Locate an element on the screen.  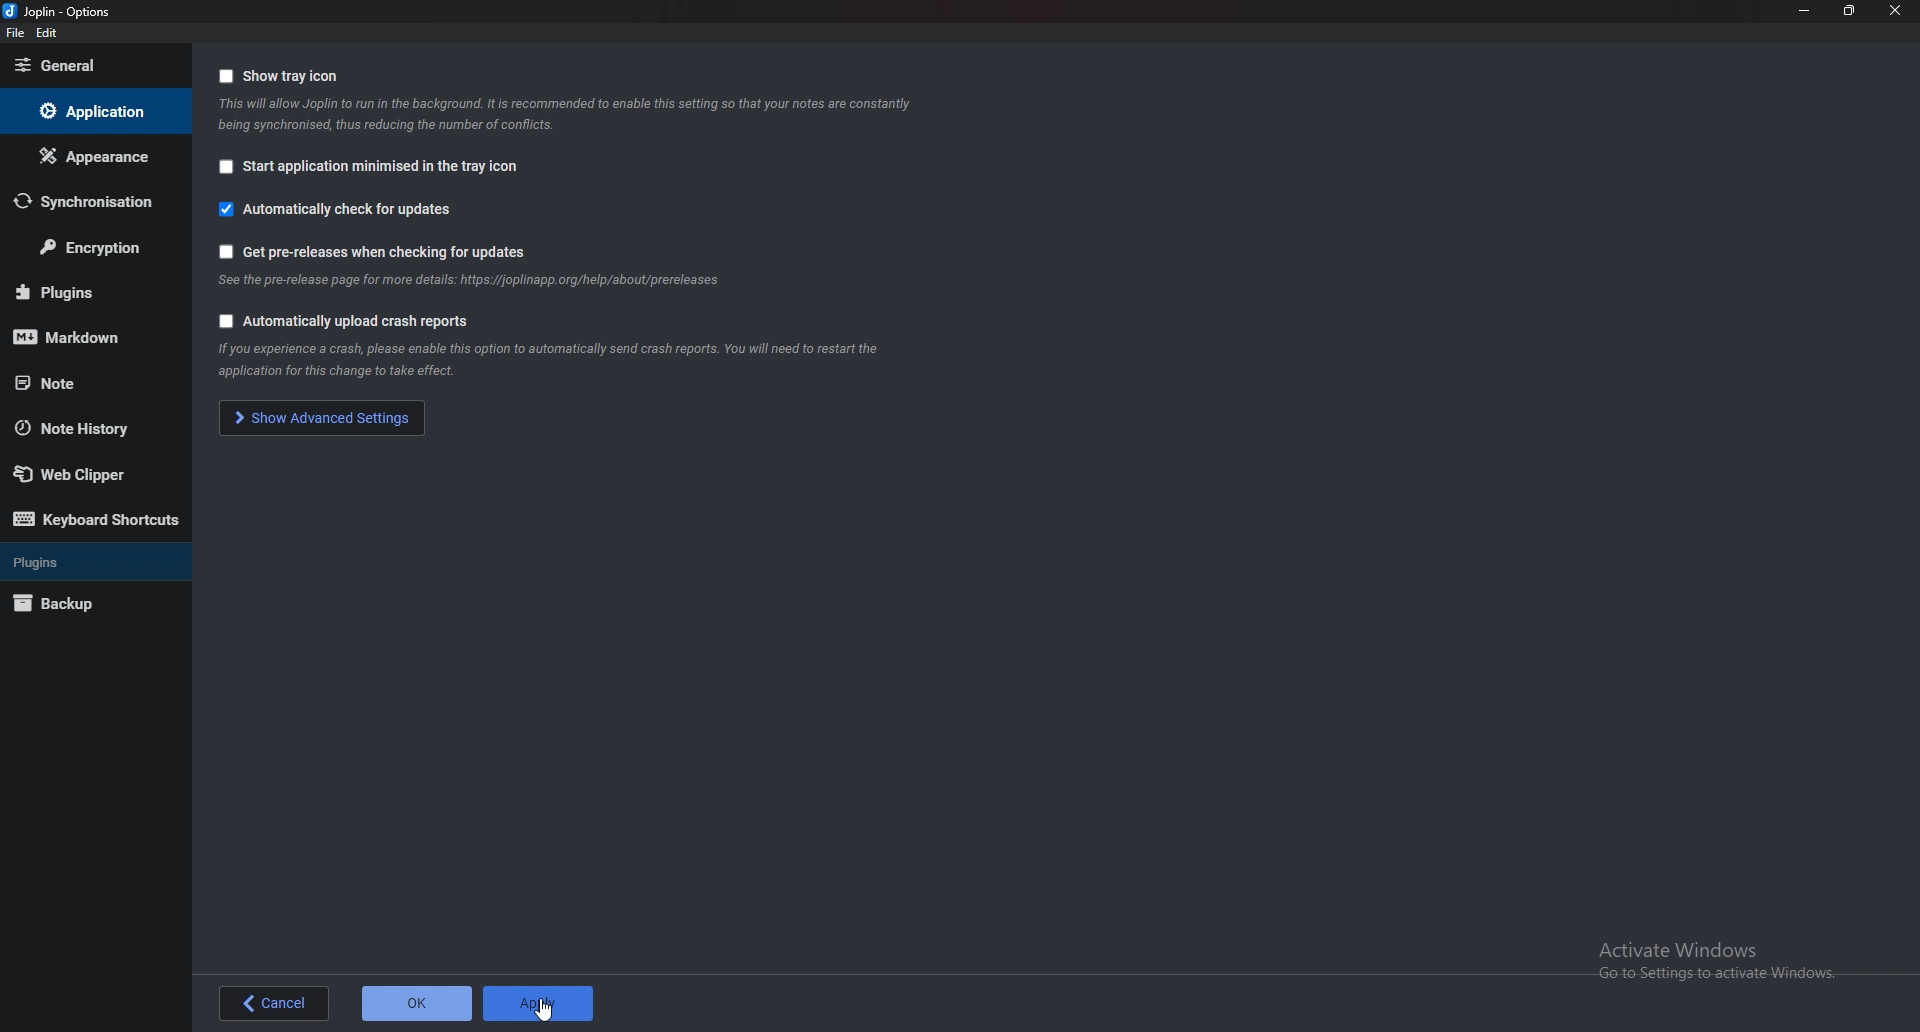
O K is located at coordinates (416, 1003).